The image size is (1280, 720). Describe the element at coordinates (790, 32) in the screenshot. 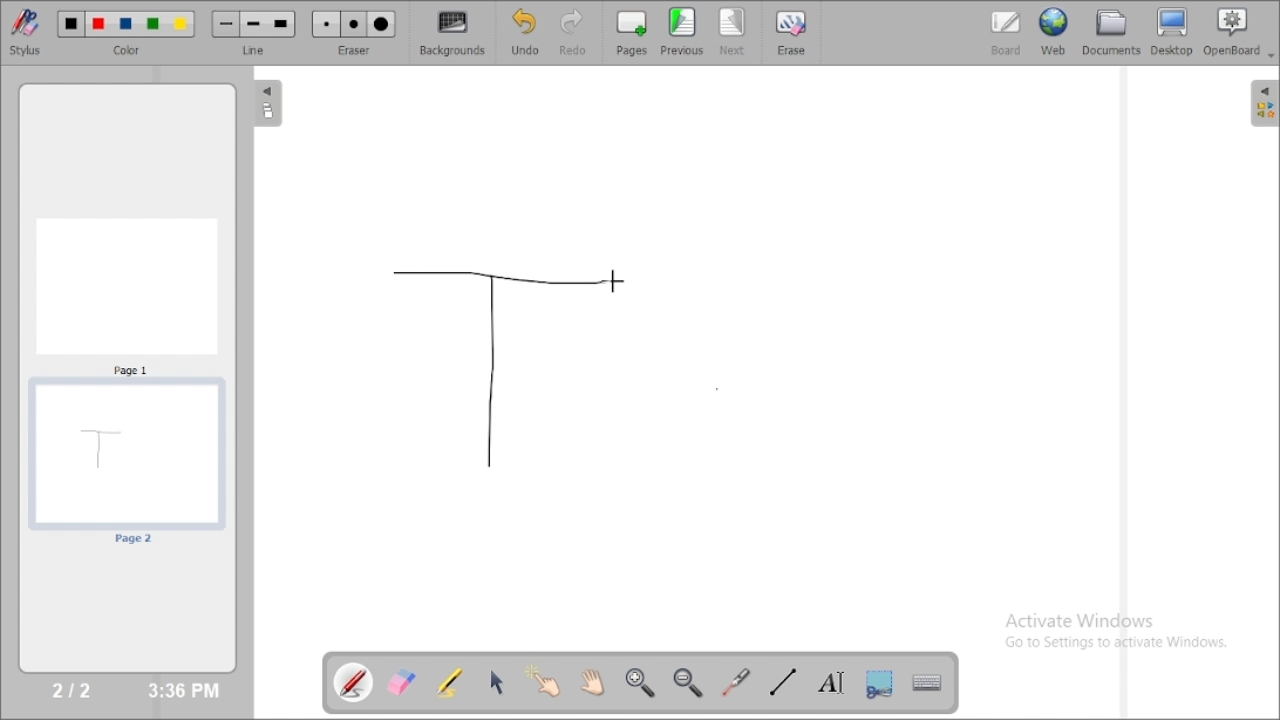

I see `erase` at that location.